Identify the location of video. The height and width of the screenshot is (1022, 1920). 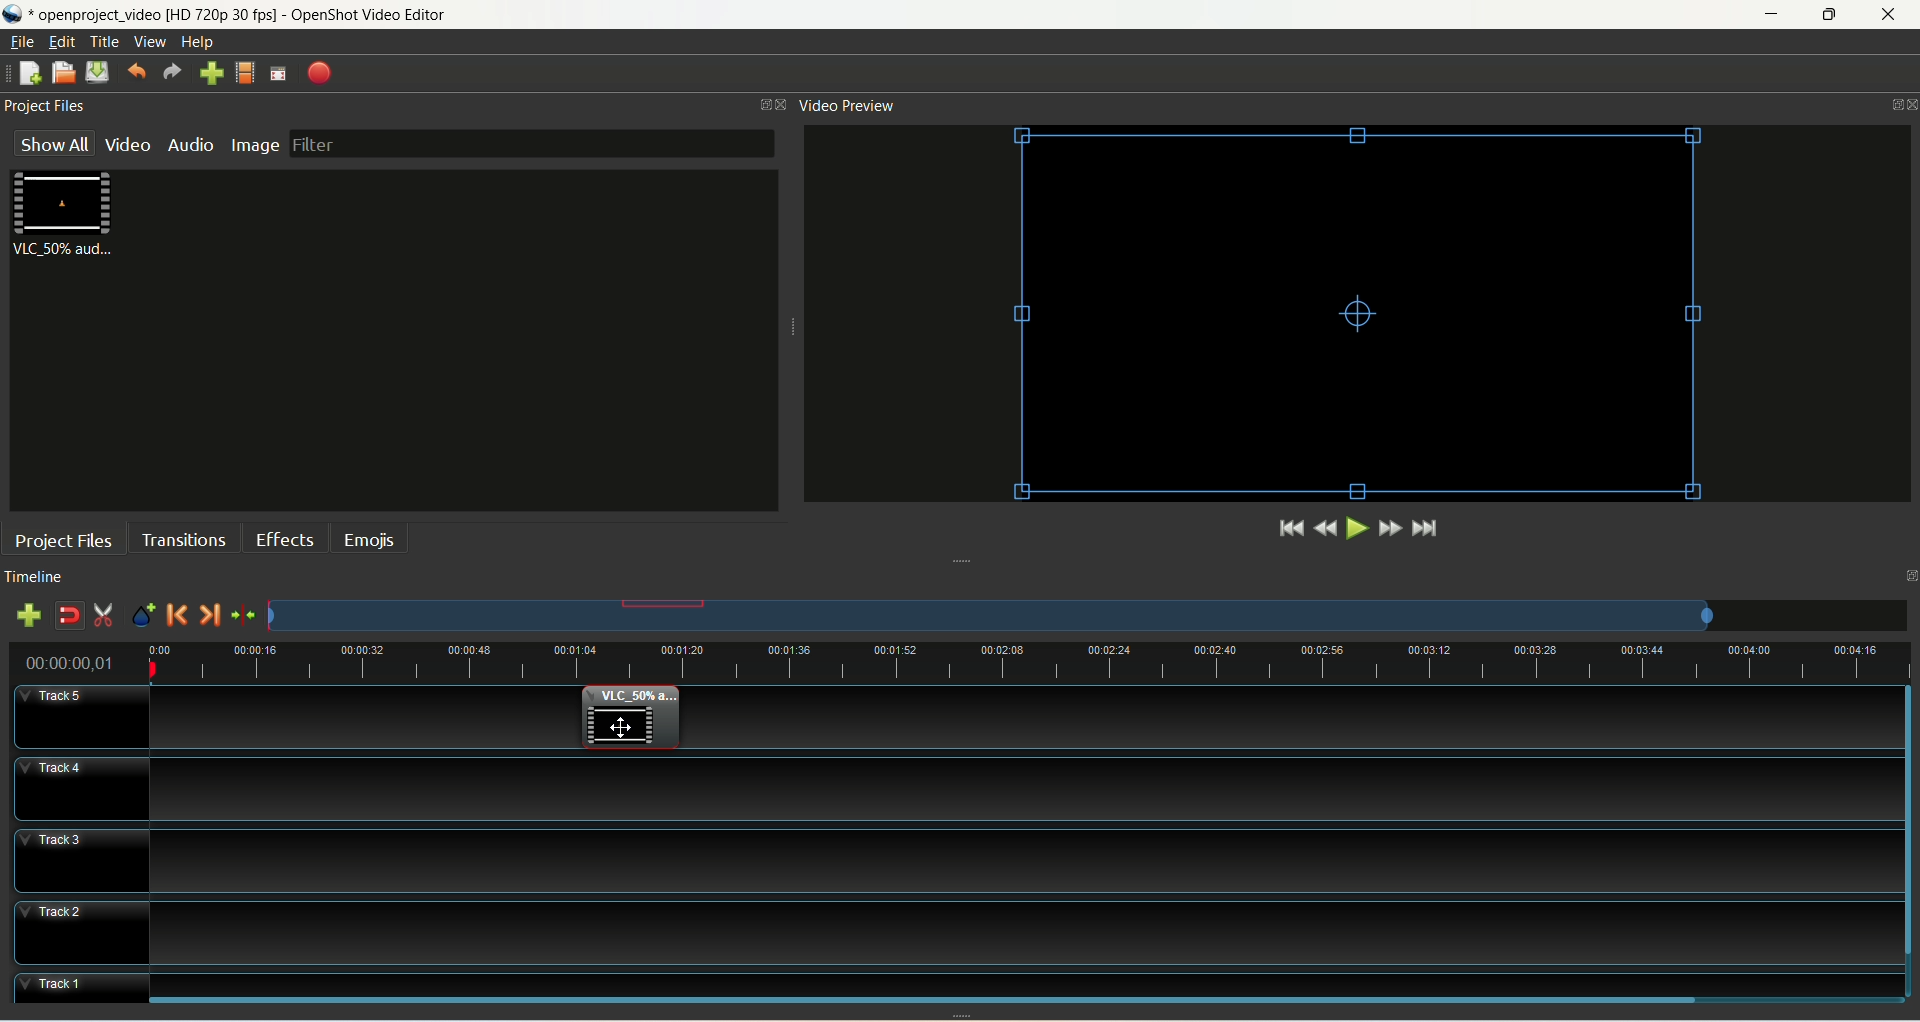
(128, 147).